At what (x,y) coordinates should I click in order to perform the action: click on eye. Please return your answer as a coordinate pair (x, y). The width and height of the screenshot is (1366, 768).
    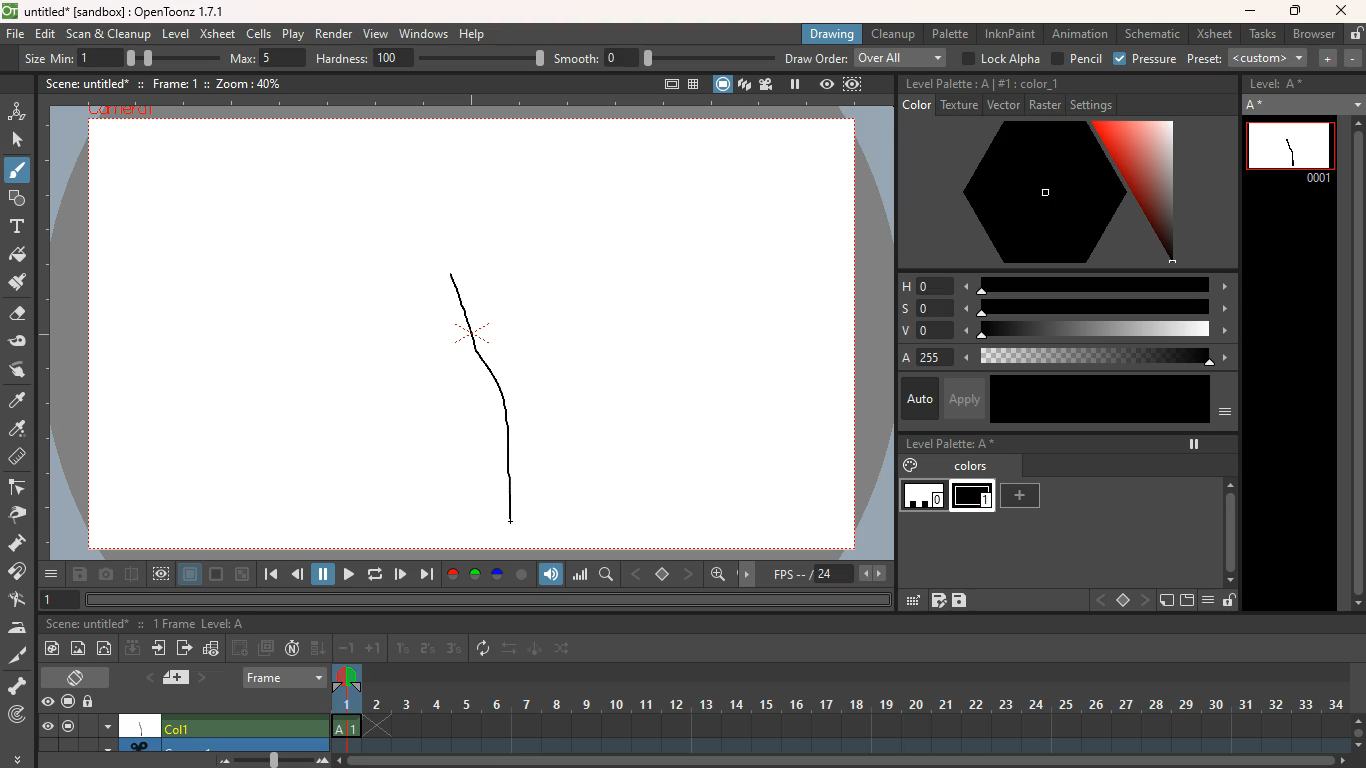
    Looking at the image, I should click on (49, 703).